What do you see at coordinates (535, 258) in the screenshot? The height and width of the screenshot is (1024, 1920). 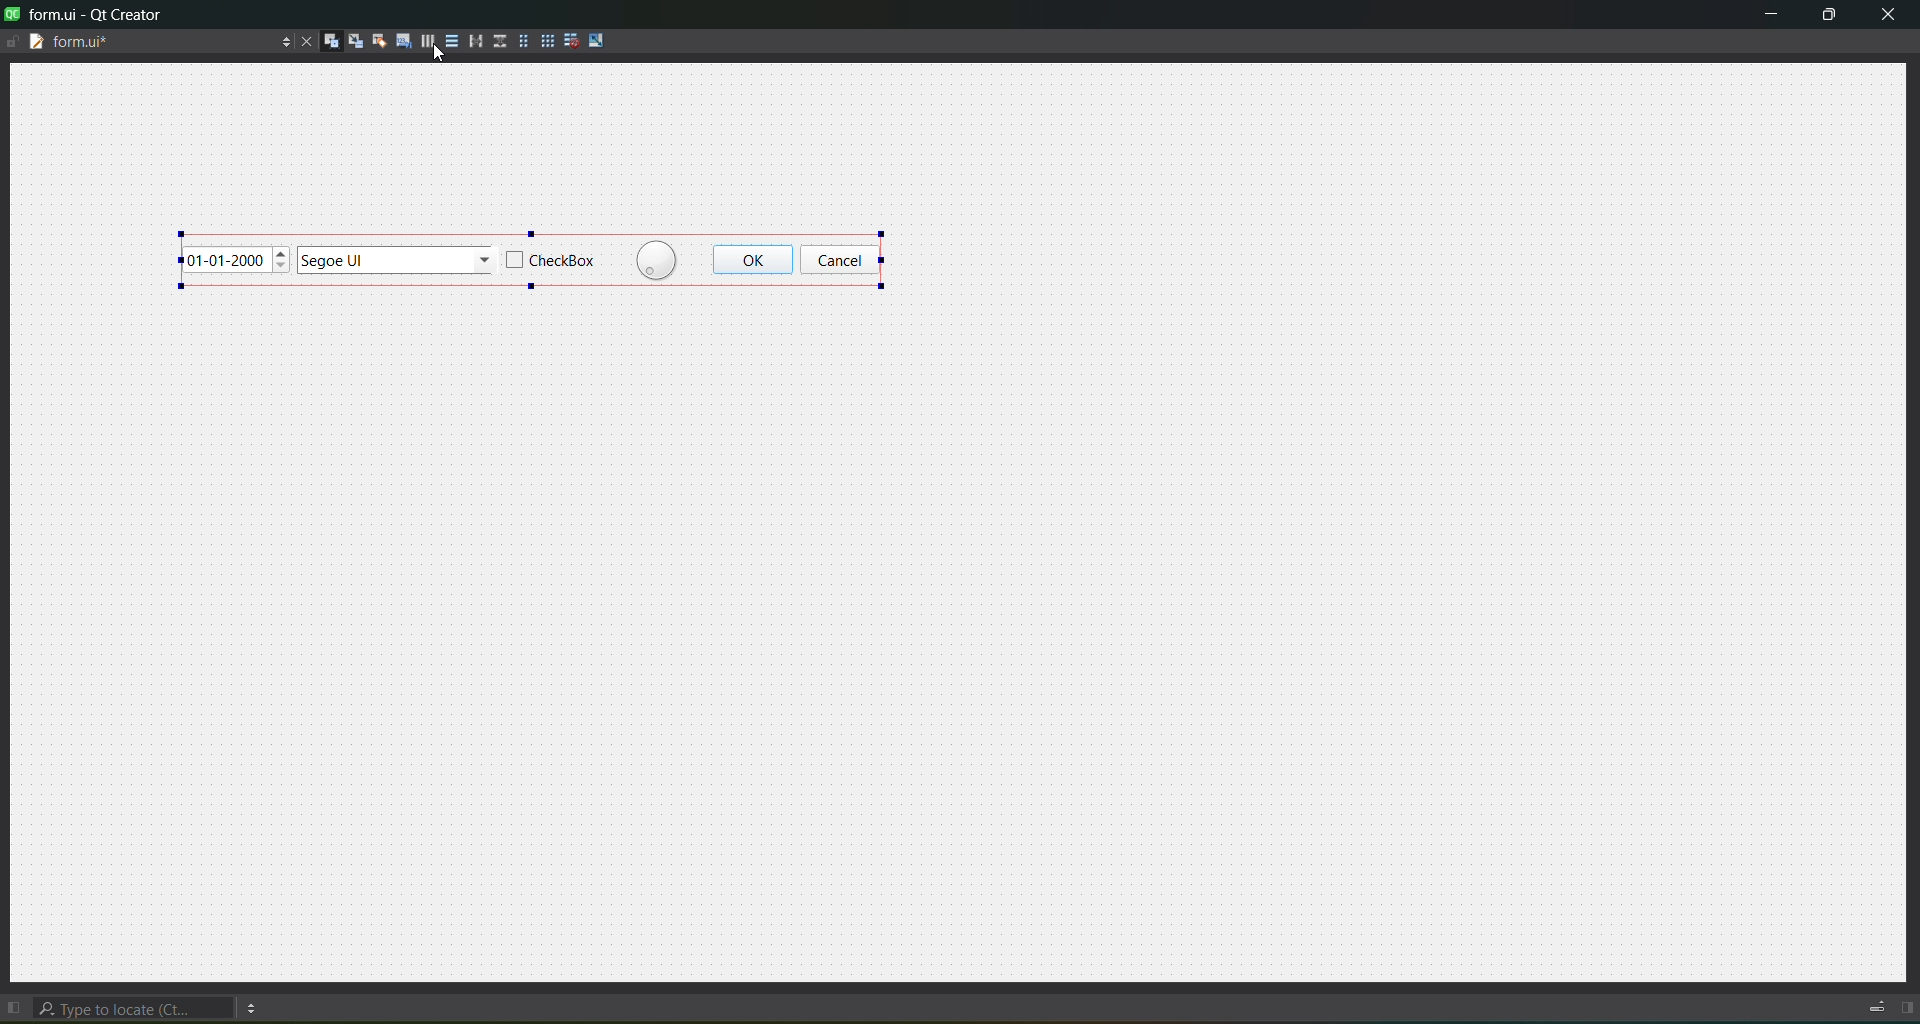 I see `widgets aligned horizontally in QTBox` at bounding box center [535, 258].